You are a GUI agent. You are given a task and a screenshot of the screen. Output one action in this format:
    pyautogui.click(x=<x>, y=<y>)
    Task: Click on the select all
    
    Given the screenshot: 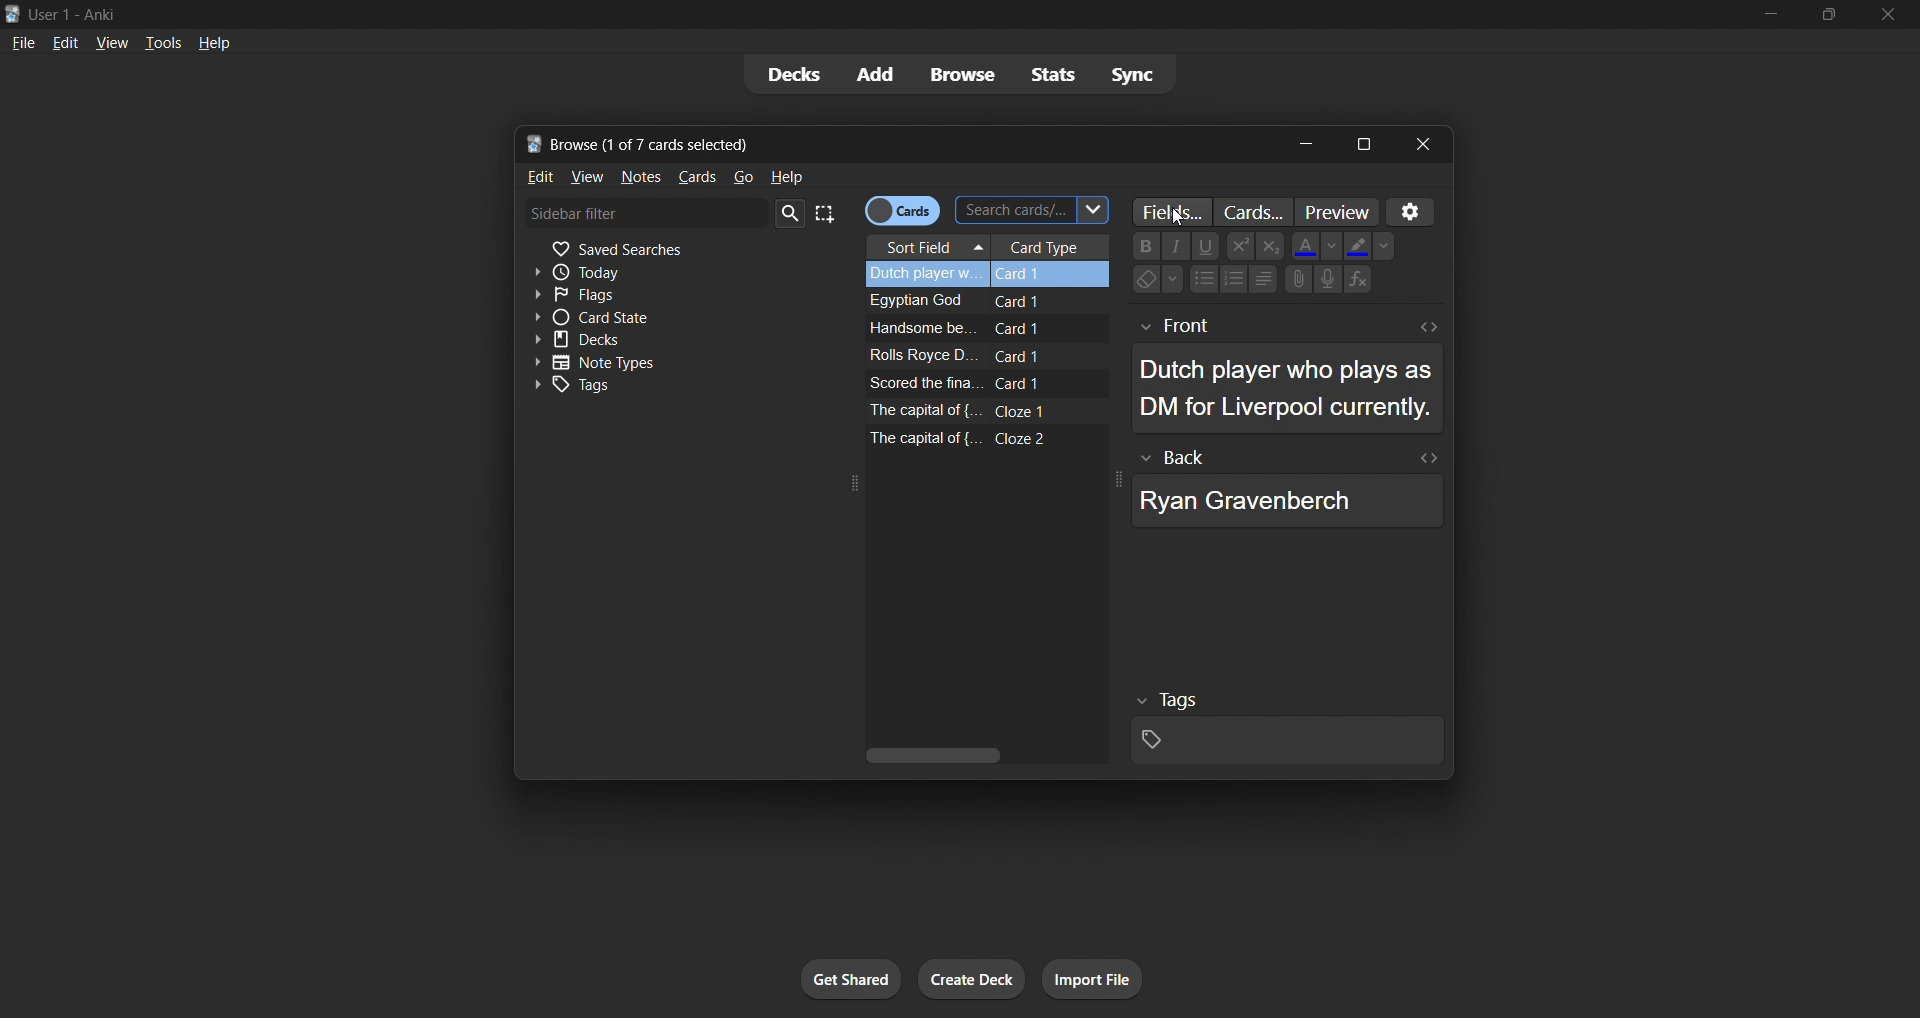 What is the action you would take?
    pyautogui.click(x=828, y=215)
    